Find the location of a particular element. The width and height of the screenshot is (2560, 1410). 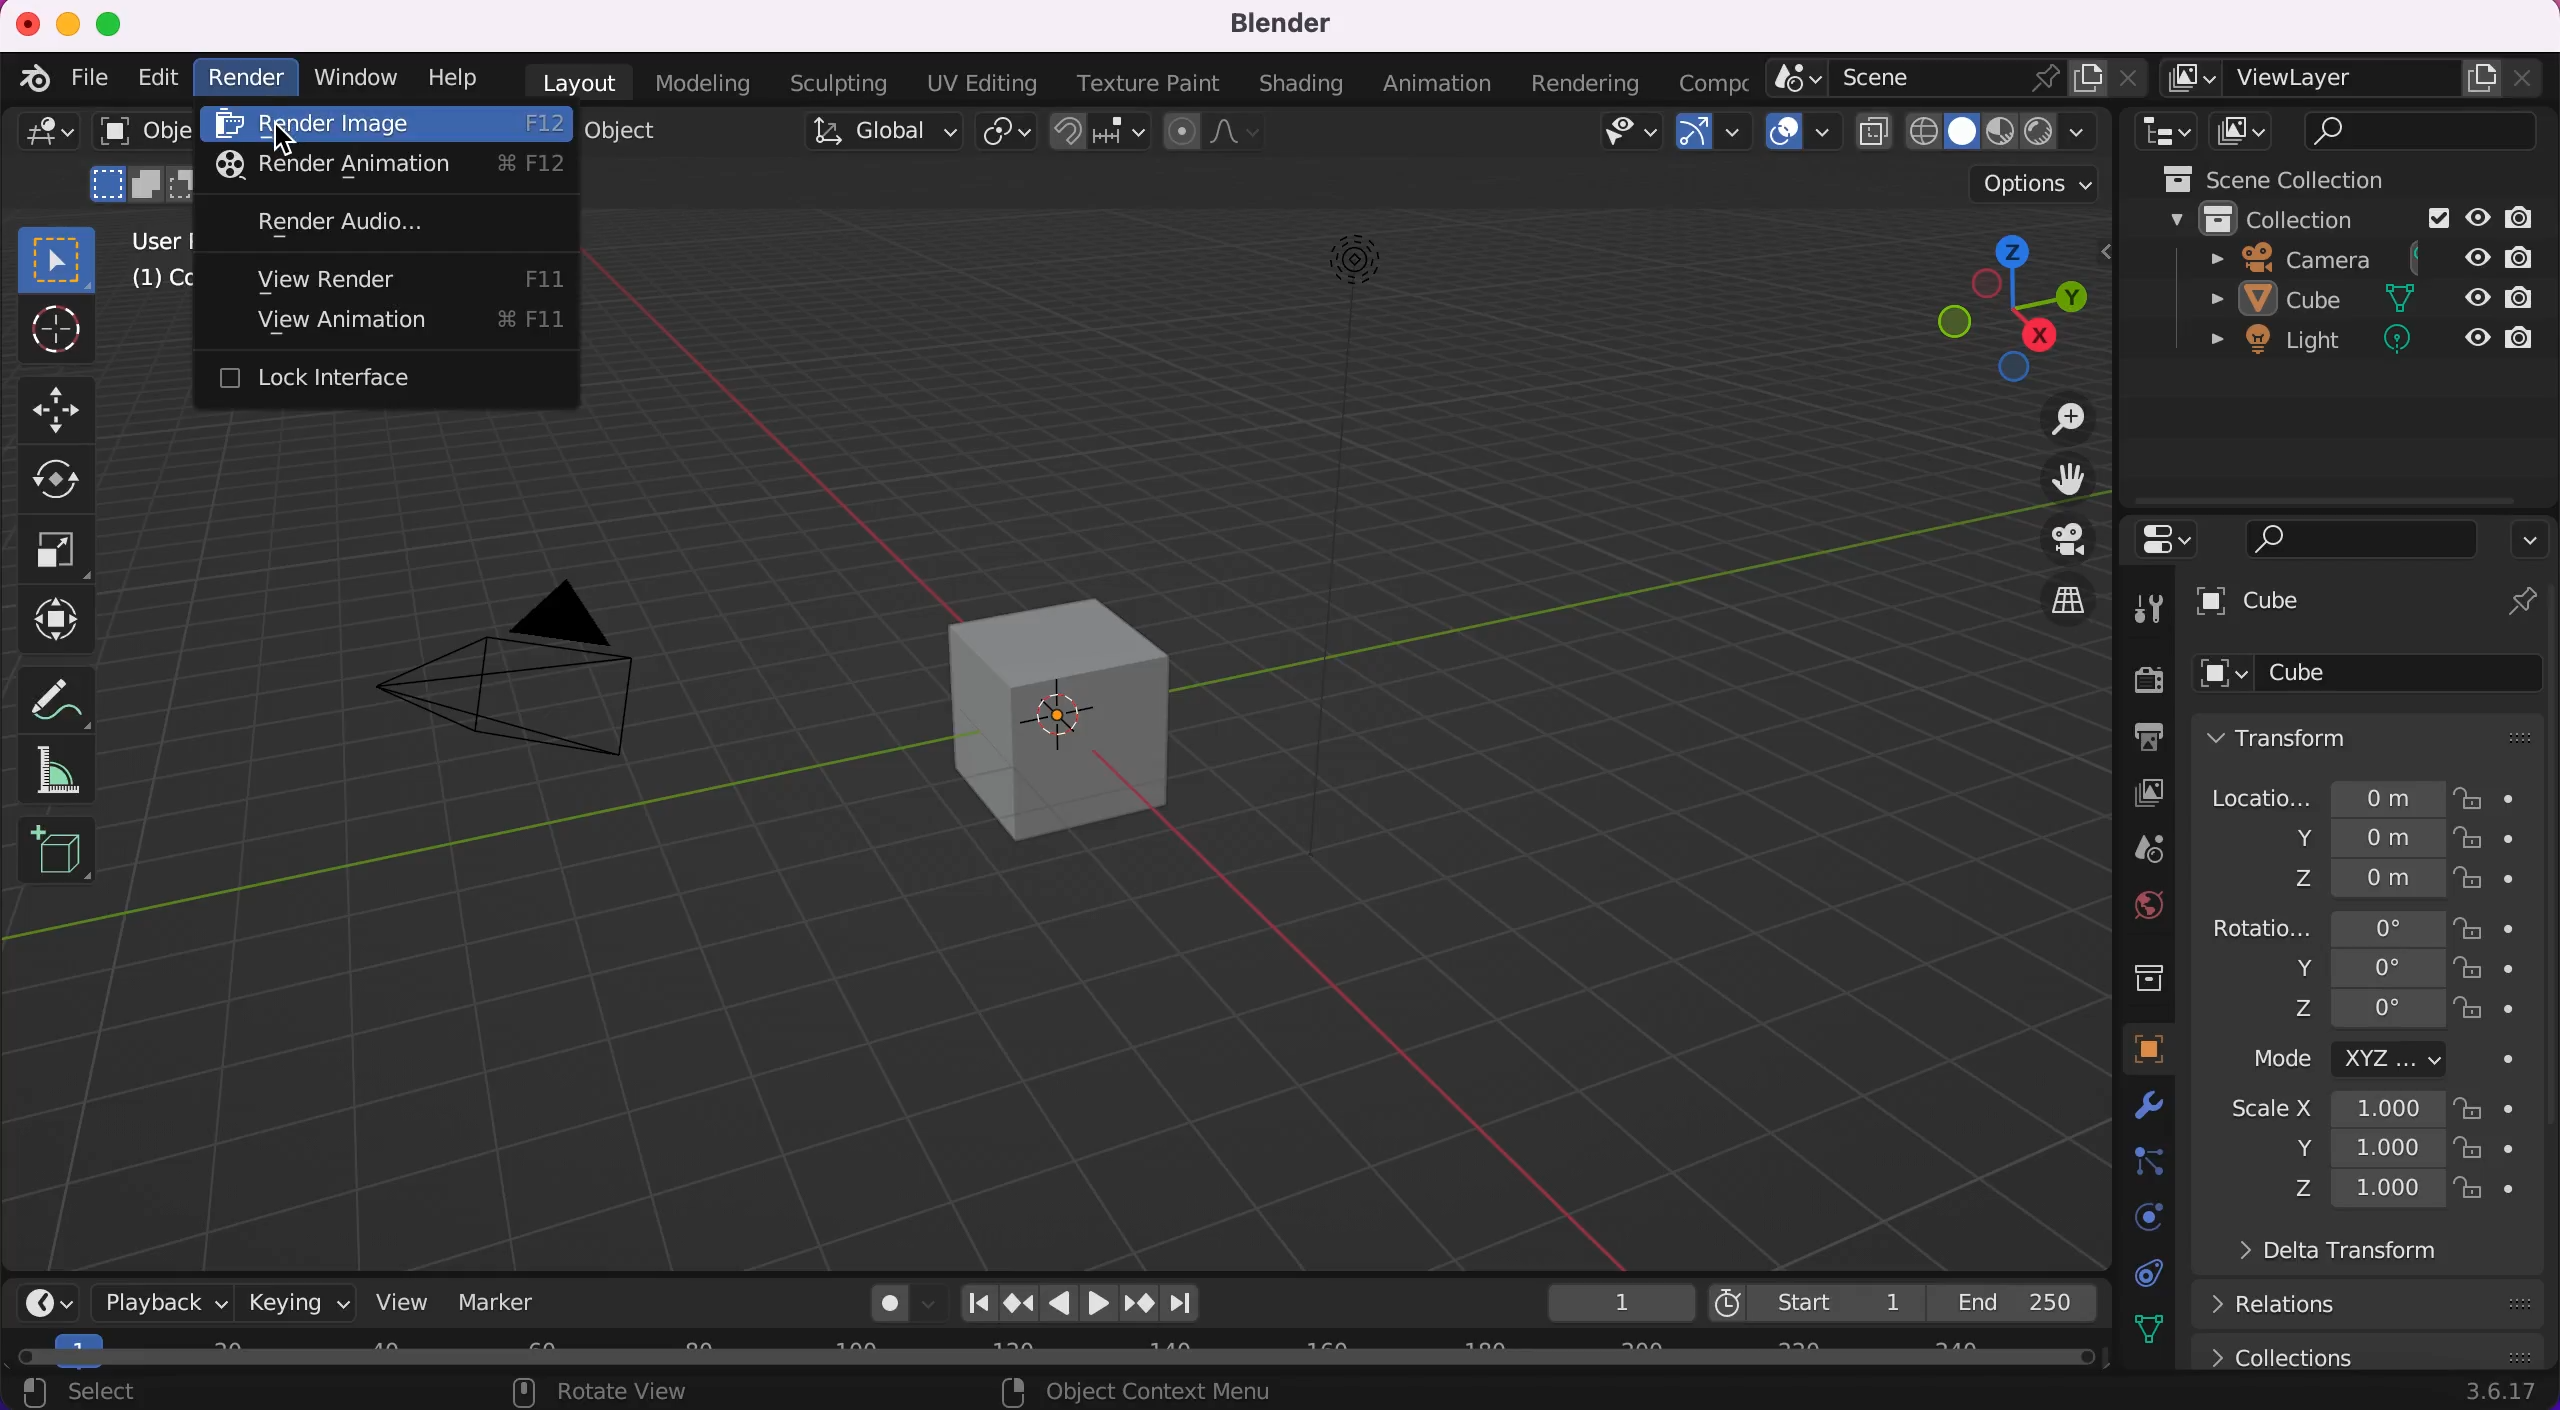

autokeying is located at coordinates (871, 1304).